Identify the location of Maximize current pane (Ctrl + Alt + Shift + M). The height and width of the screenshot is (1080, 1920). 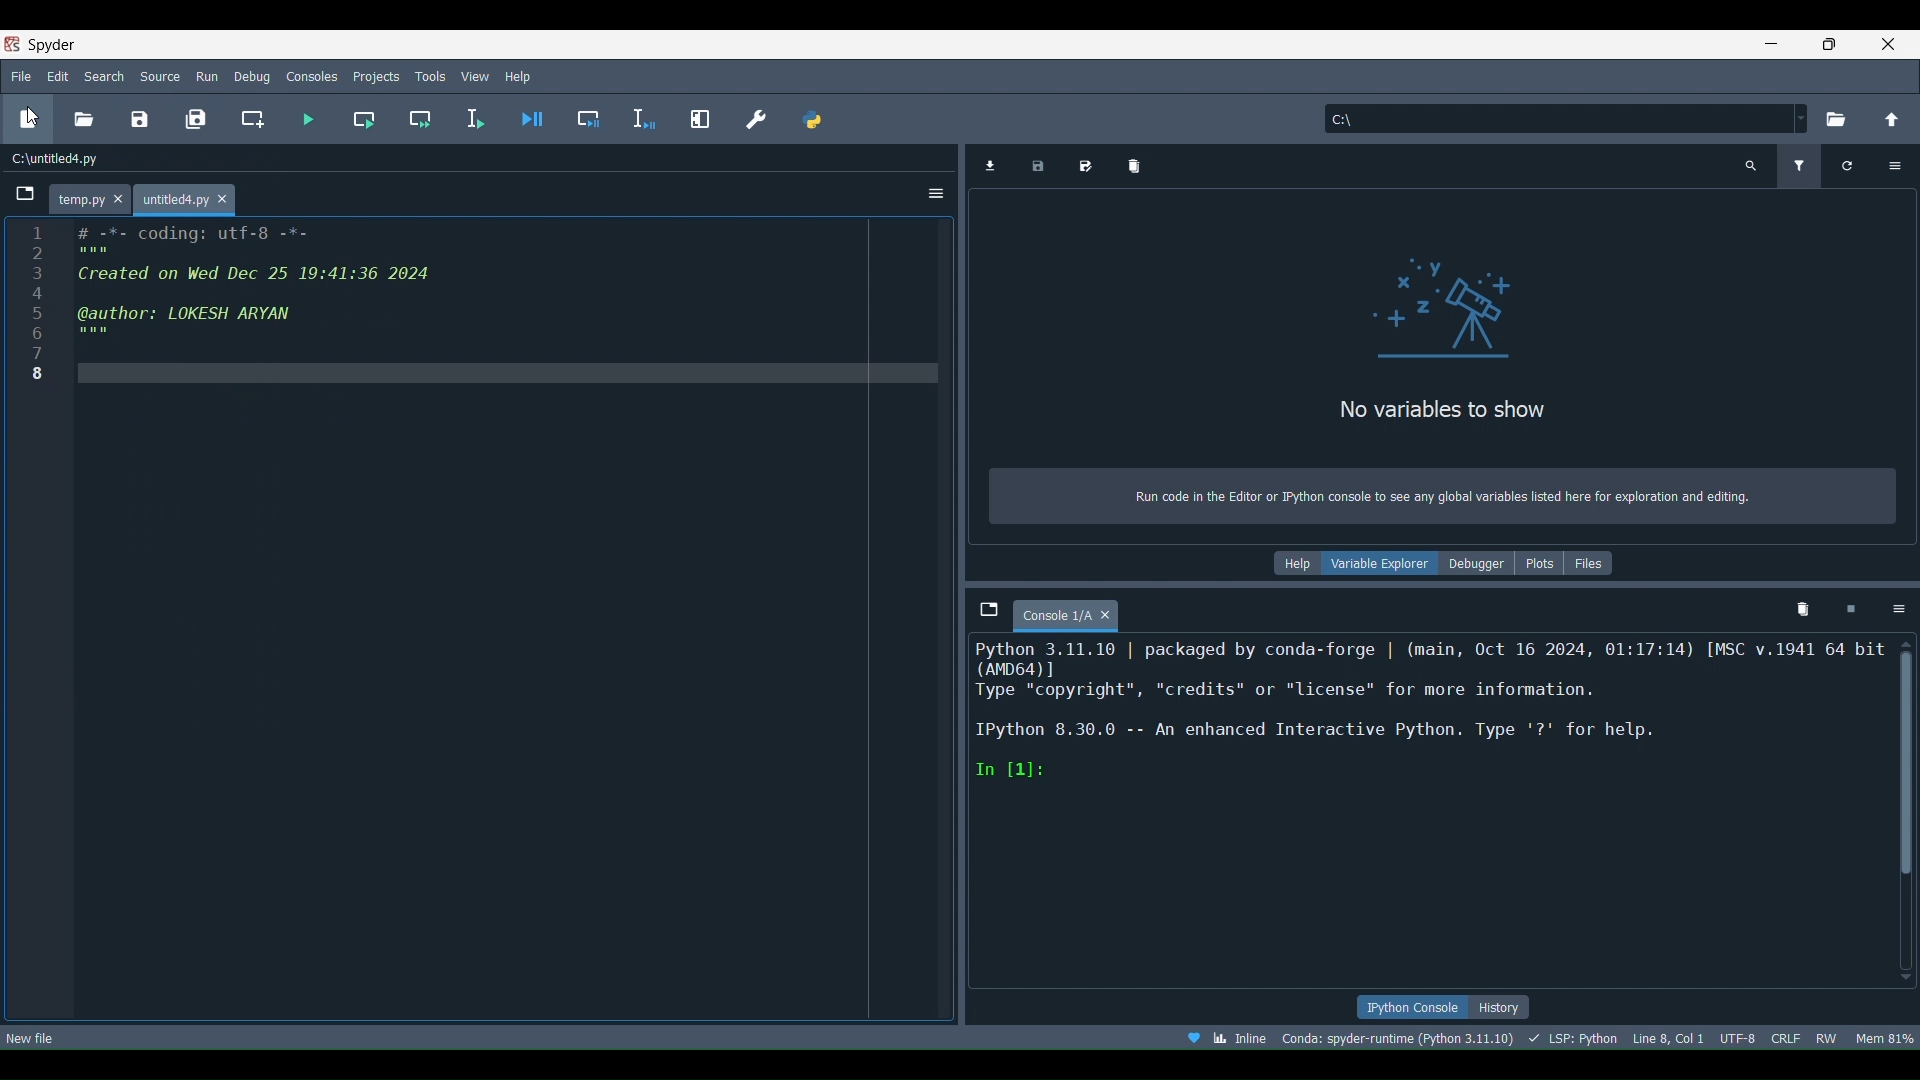
(698, 119).